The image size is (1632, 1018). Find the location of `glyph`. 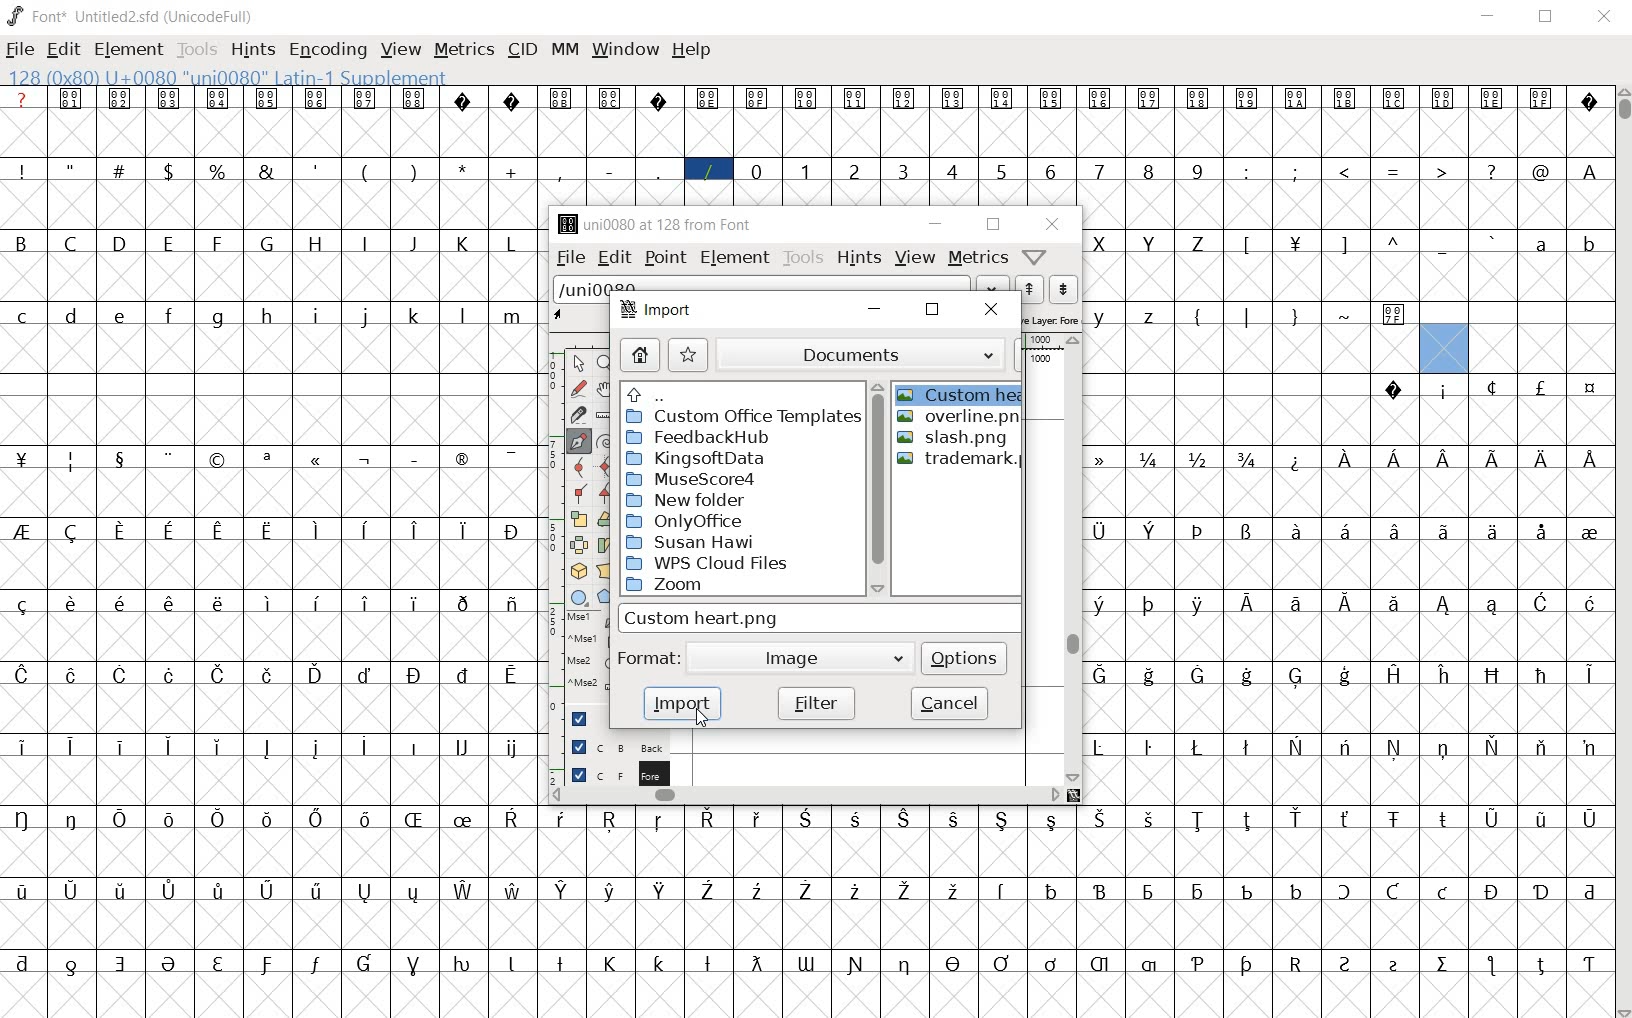

glyph is located at coordinates (1345, 98).